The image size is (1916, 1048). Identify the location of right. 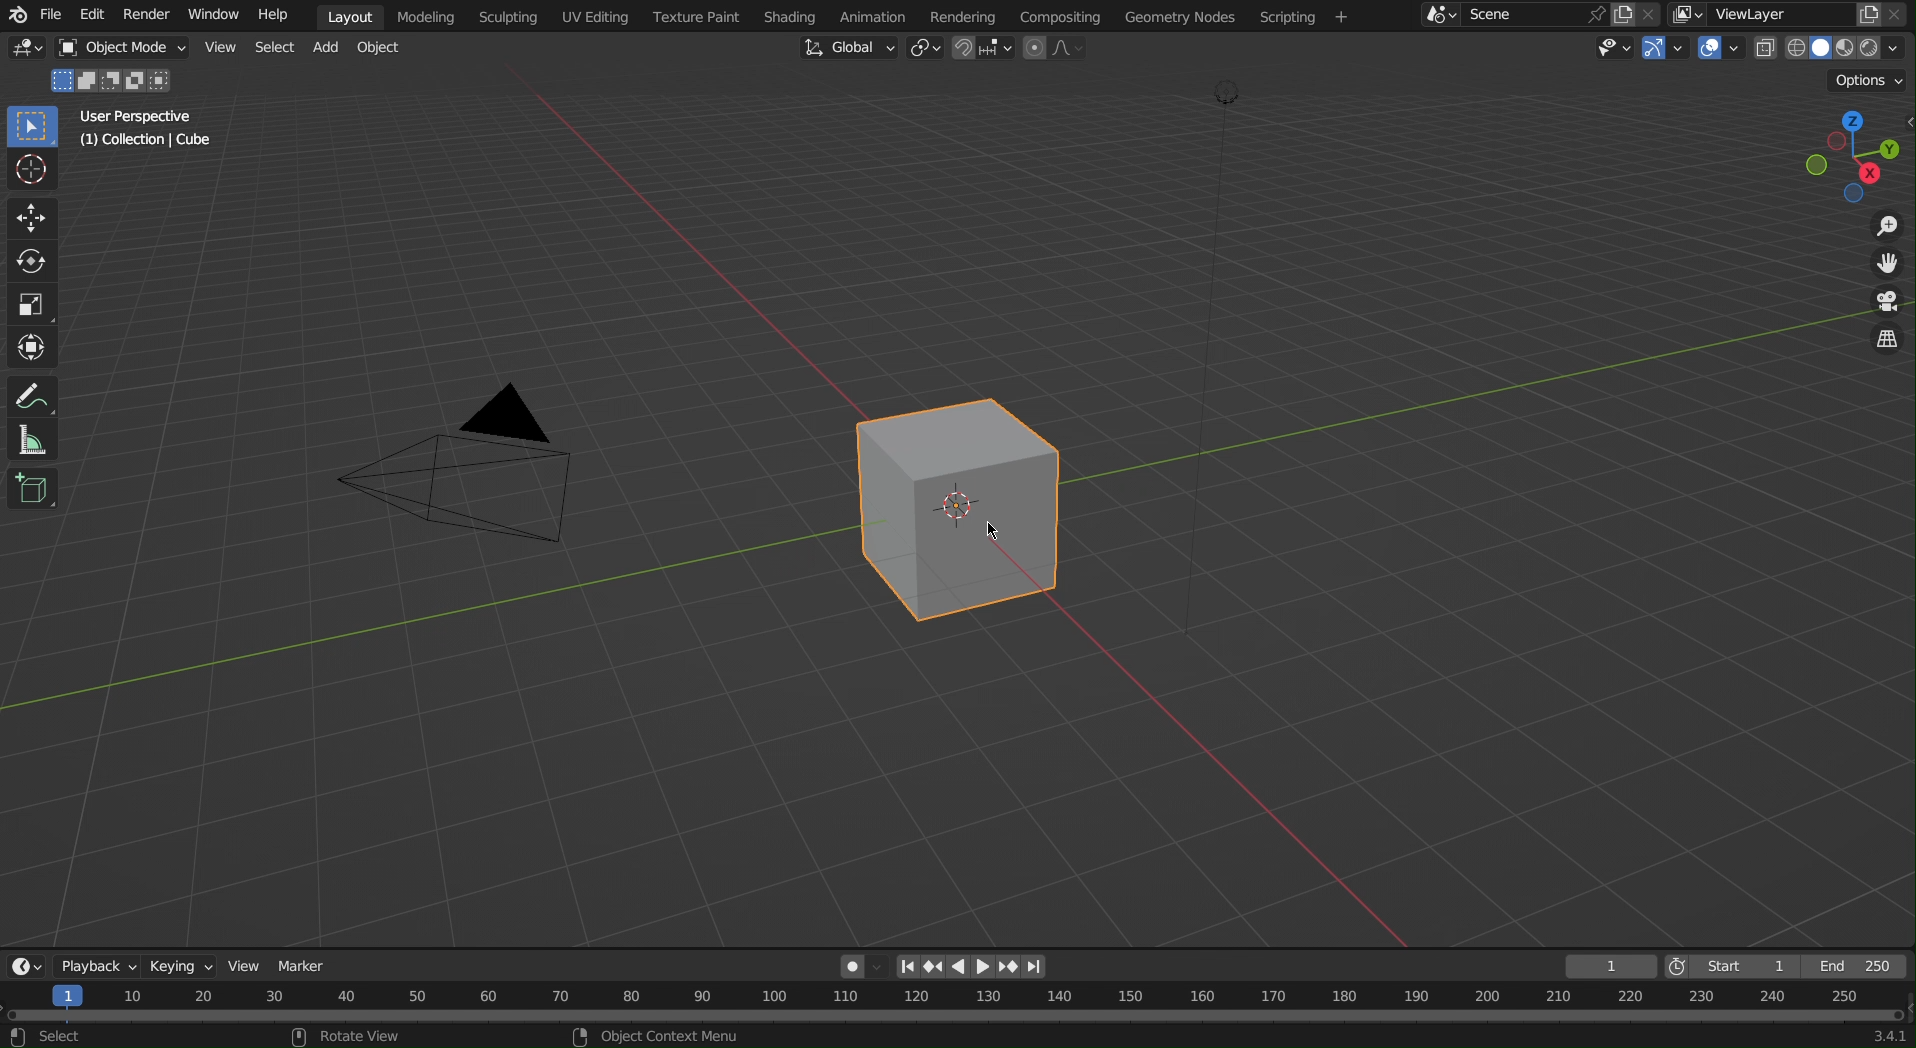
(985, 967).